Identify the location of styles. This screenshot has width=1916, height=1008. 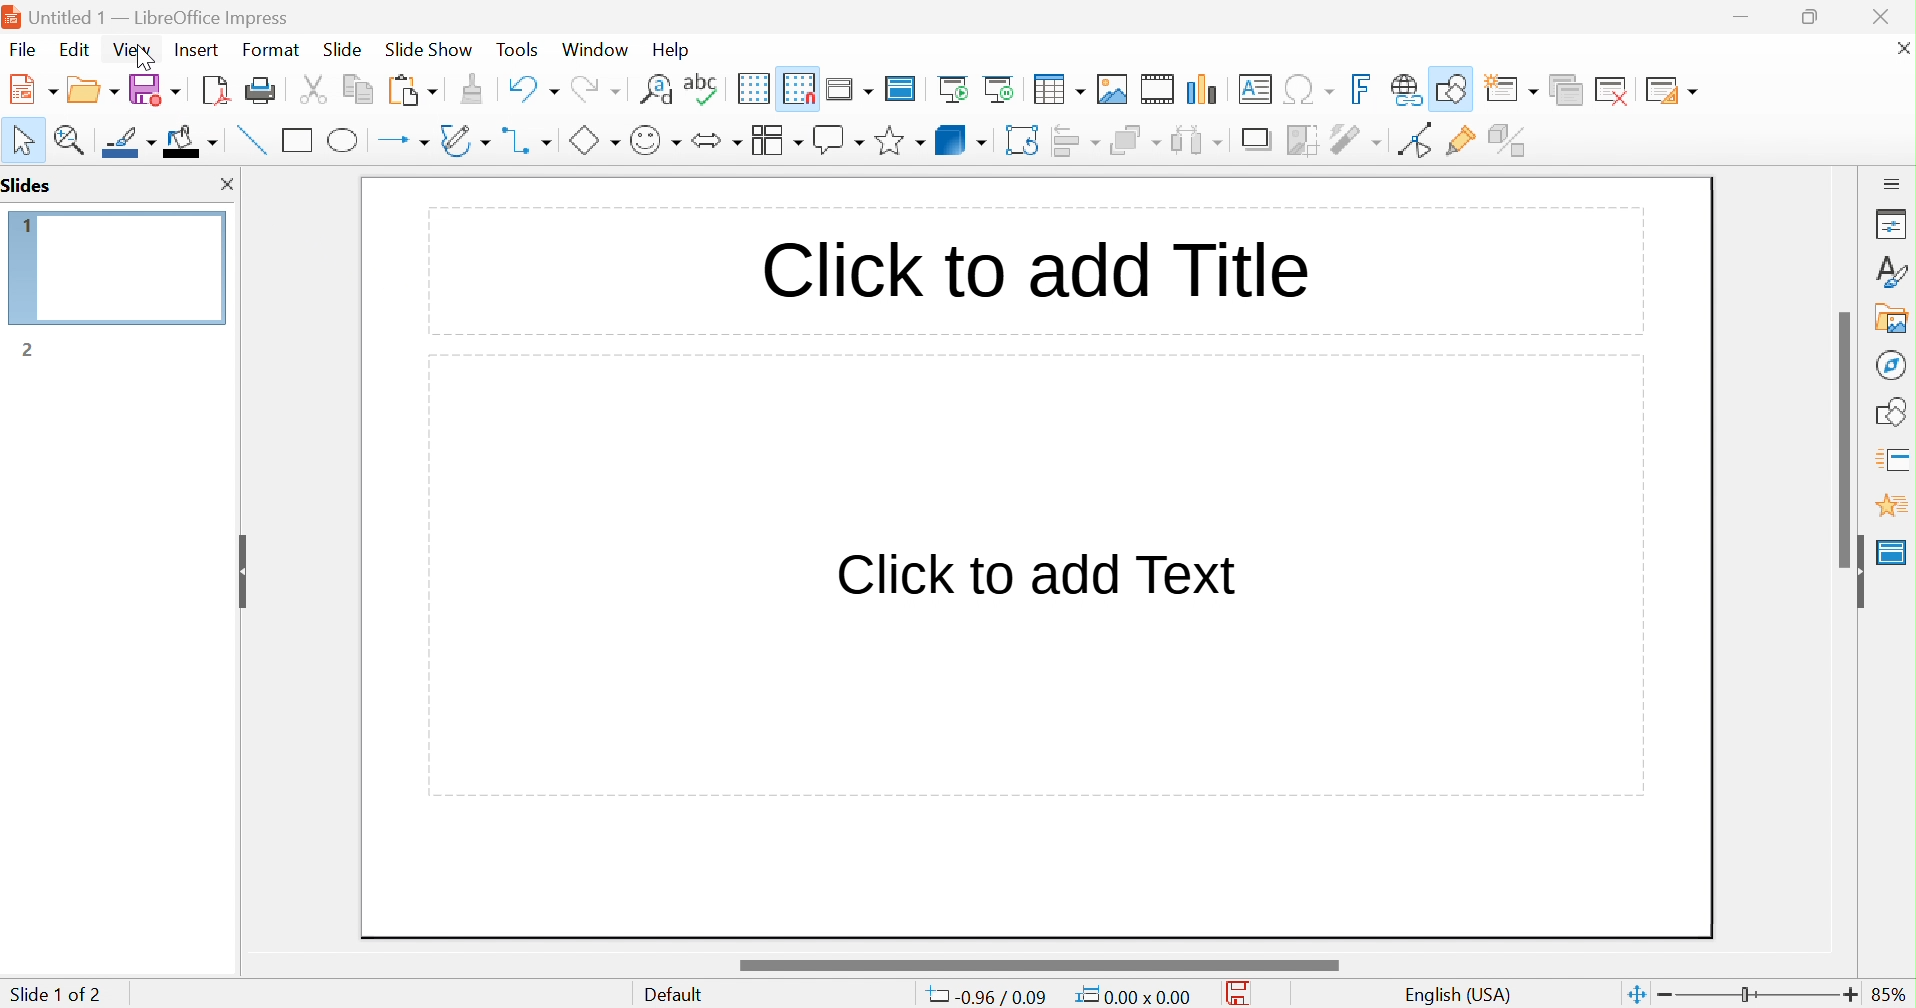
(1893, 271).